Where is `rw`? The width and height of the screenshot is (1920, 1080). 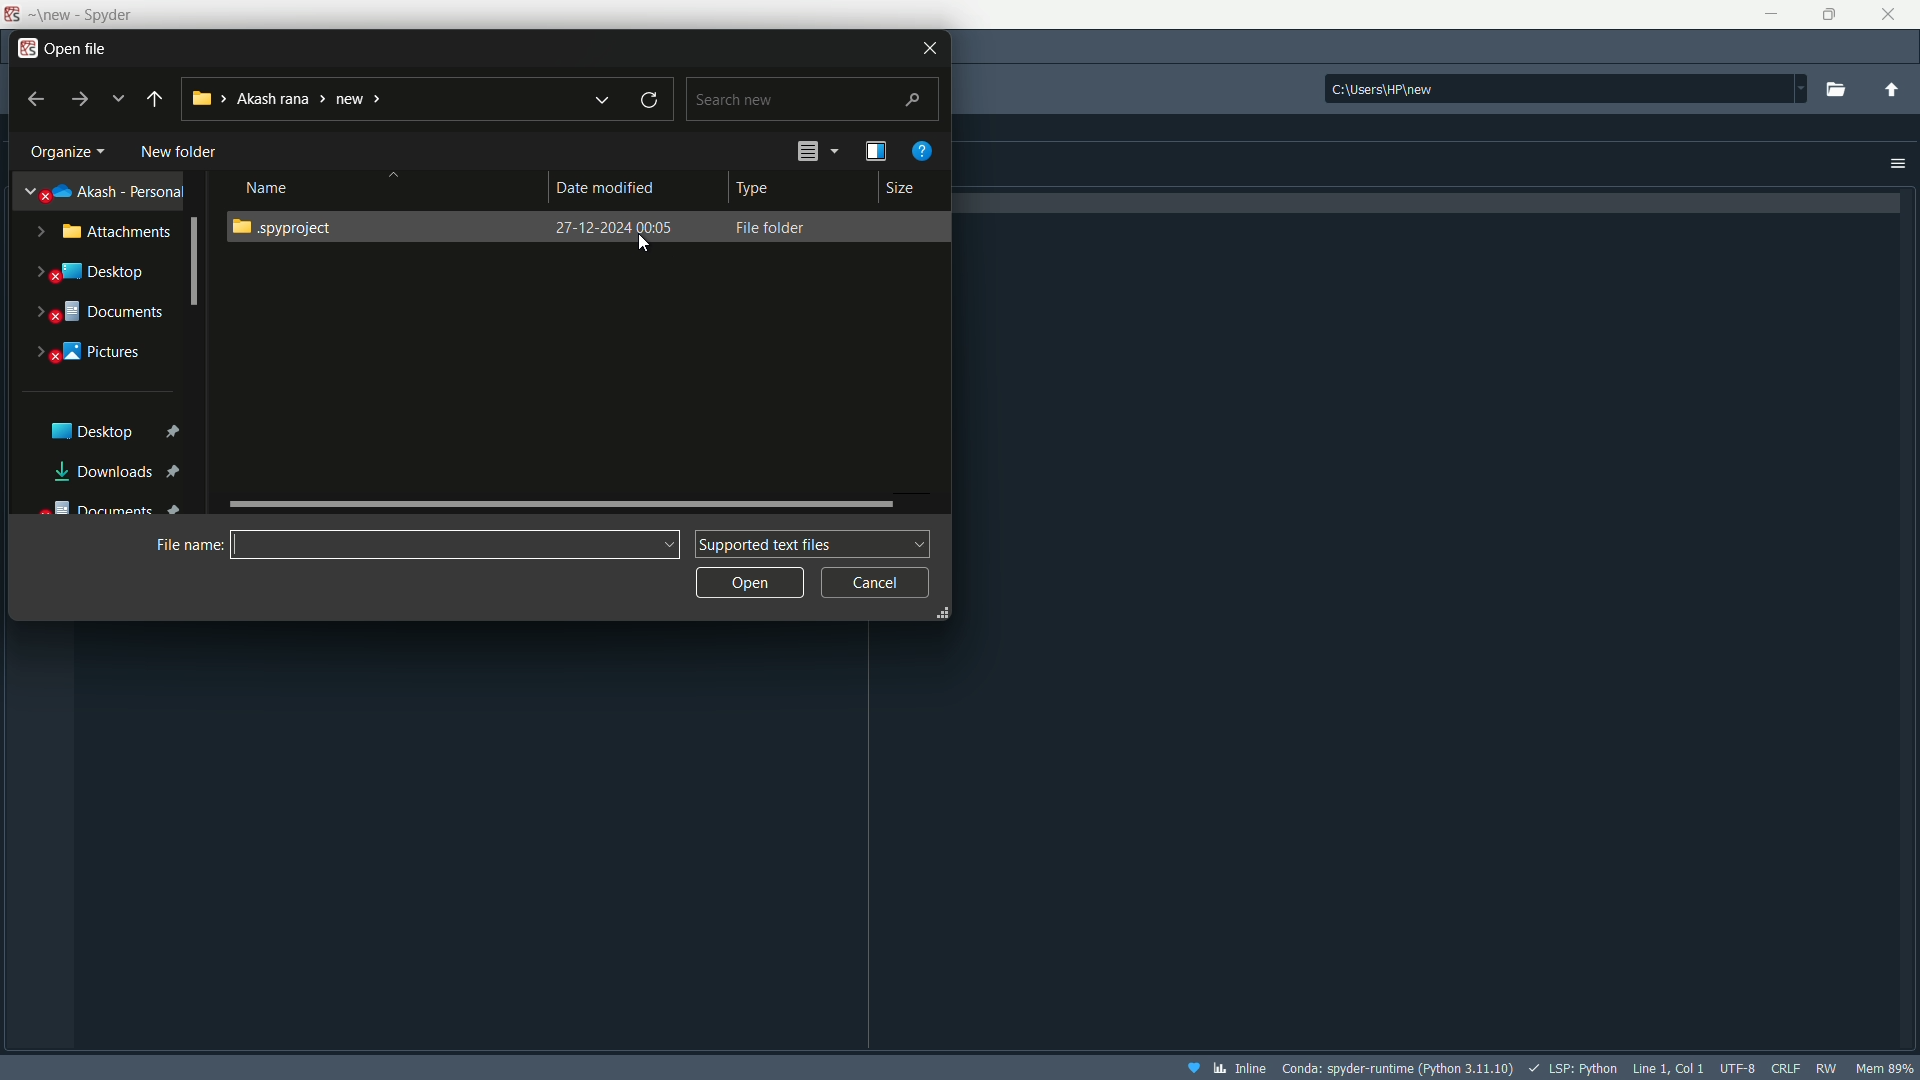
rw is located at coordinates (1827, 1068).